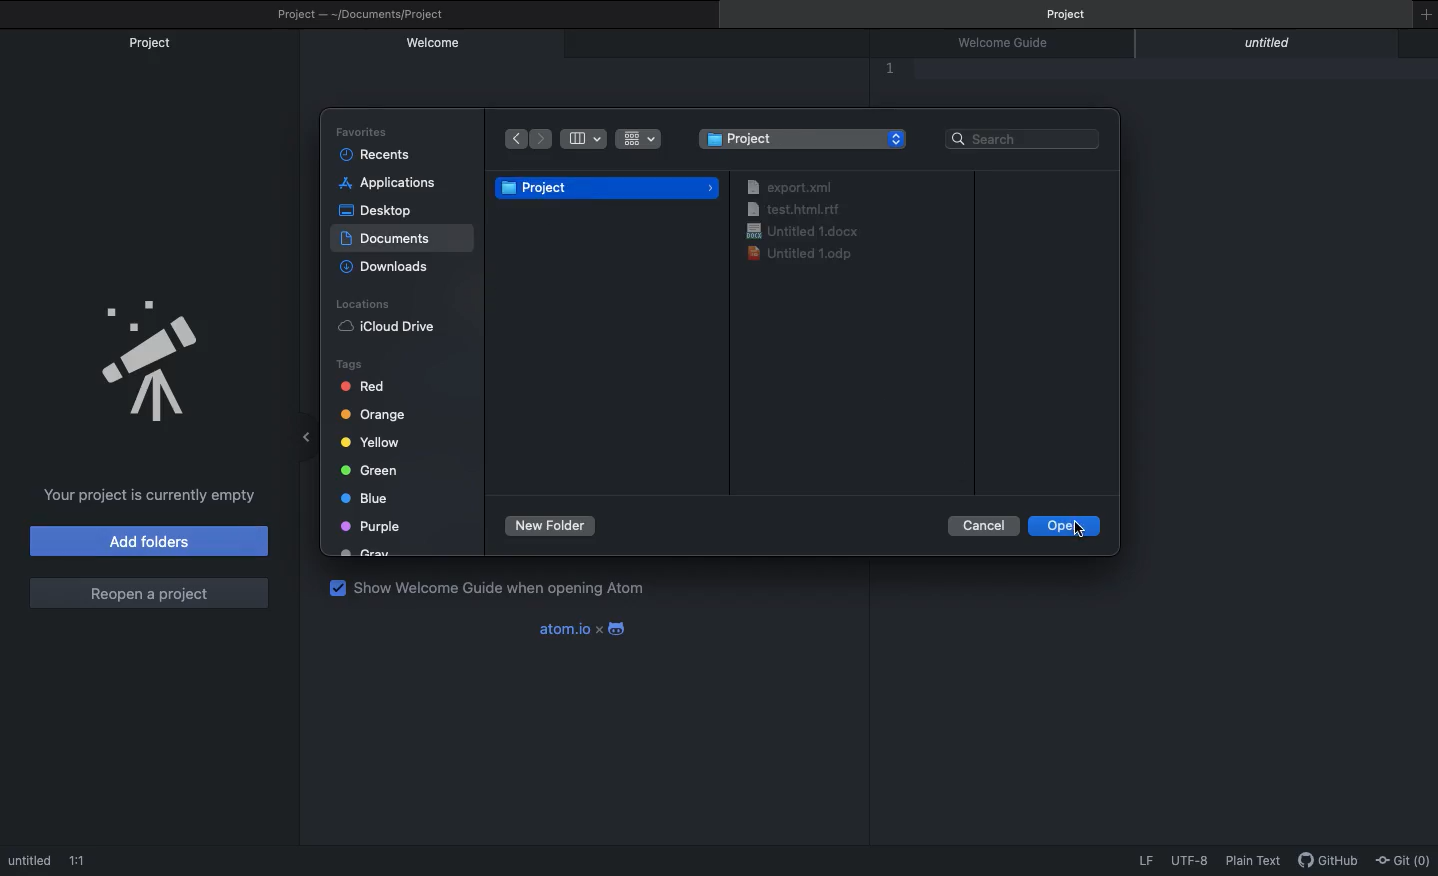 This screenshot has width=1438, height=876. What do you see at coordinates (392, 183) in the screenshot?
I see `Applications` at bounding box center [392, 183].